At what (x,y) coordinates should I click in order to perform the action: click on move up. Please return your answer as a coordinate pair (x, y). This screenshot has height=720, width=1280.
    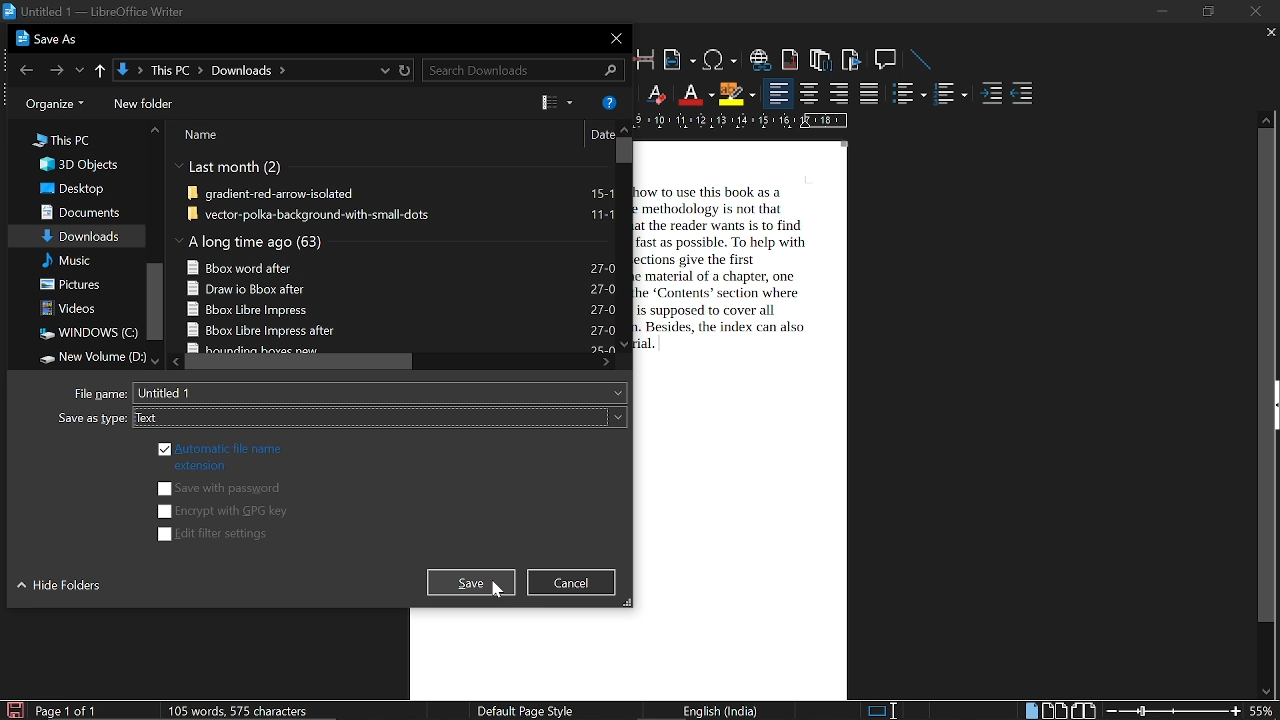
    Looking at the image, I should click on (1266, 119).